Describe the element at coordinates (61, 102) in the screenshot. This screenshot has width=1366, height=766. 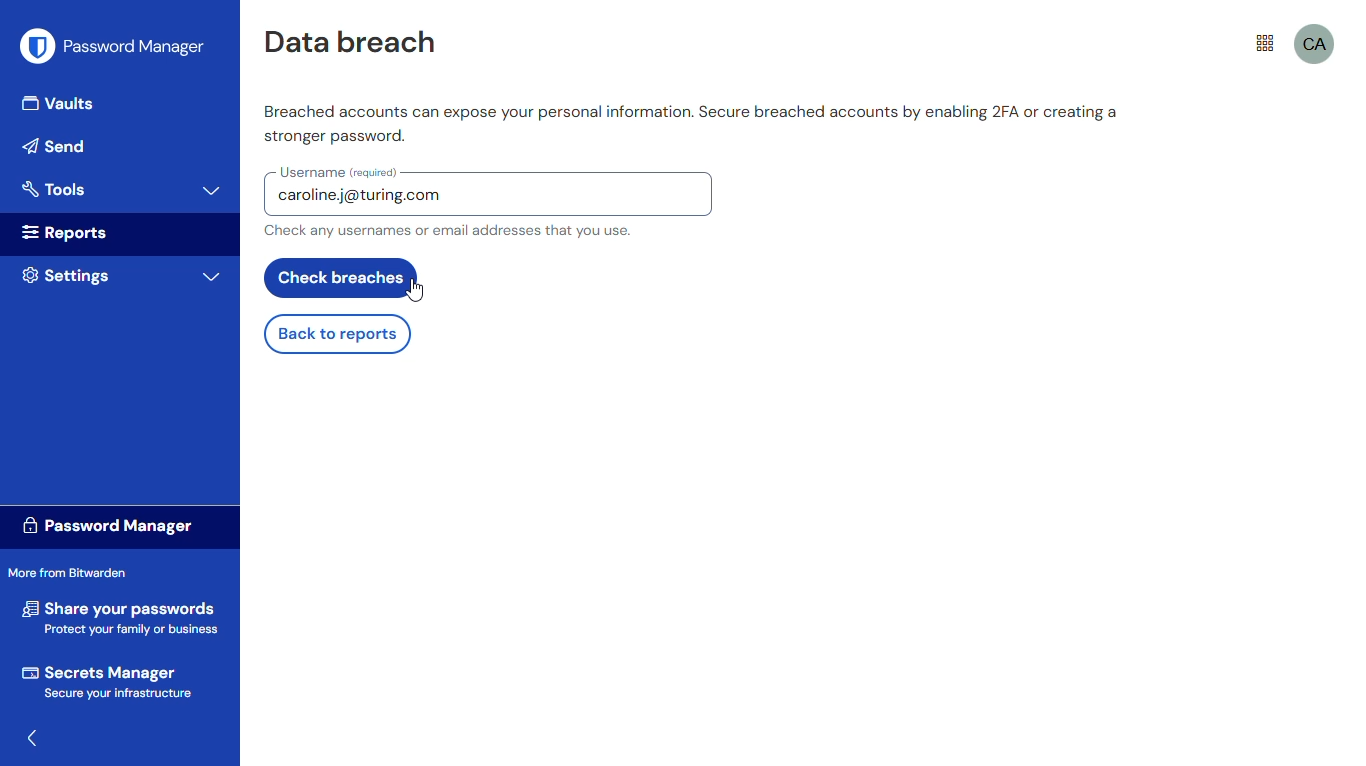
I see `vaults` at that location.